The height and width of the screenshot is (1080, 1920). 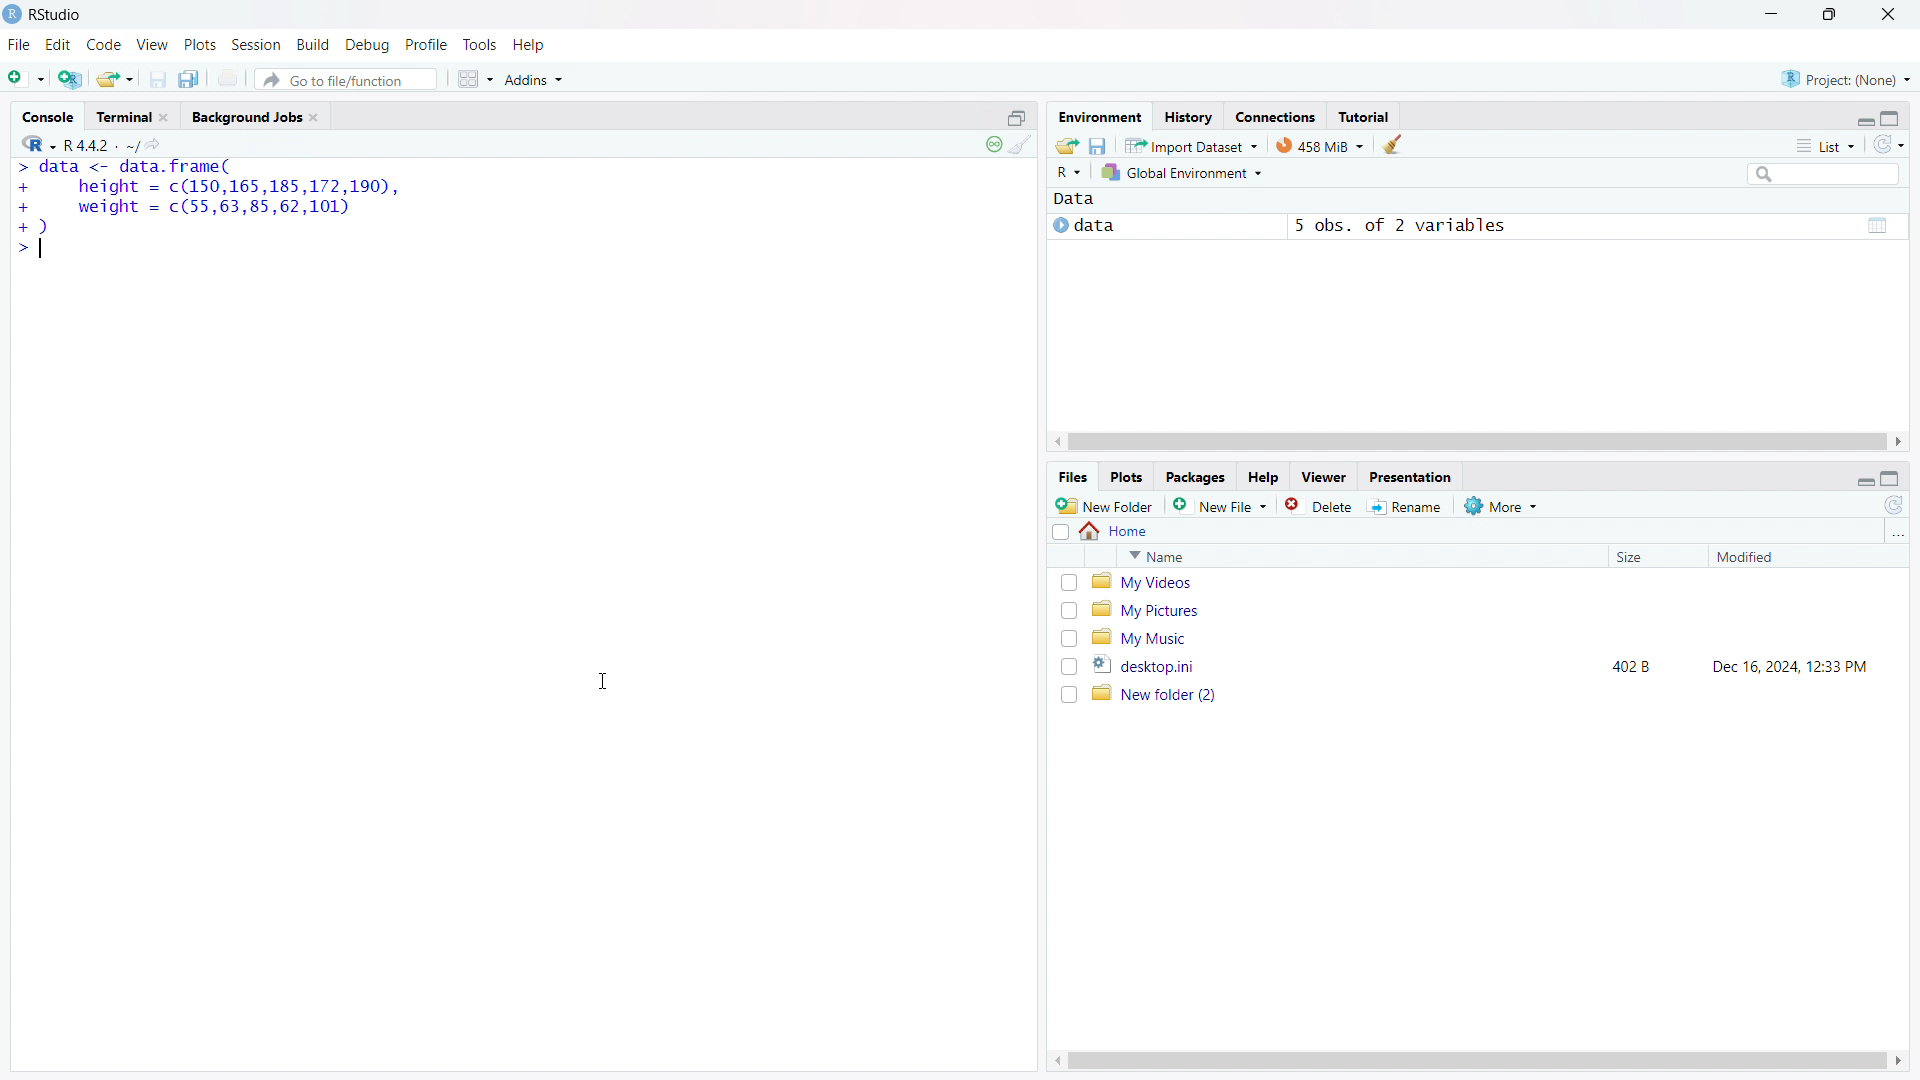 What do you see at coordinates (1490, 637) in the screenshot?
I see `my music` at bounding box center [1490, 637].